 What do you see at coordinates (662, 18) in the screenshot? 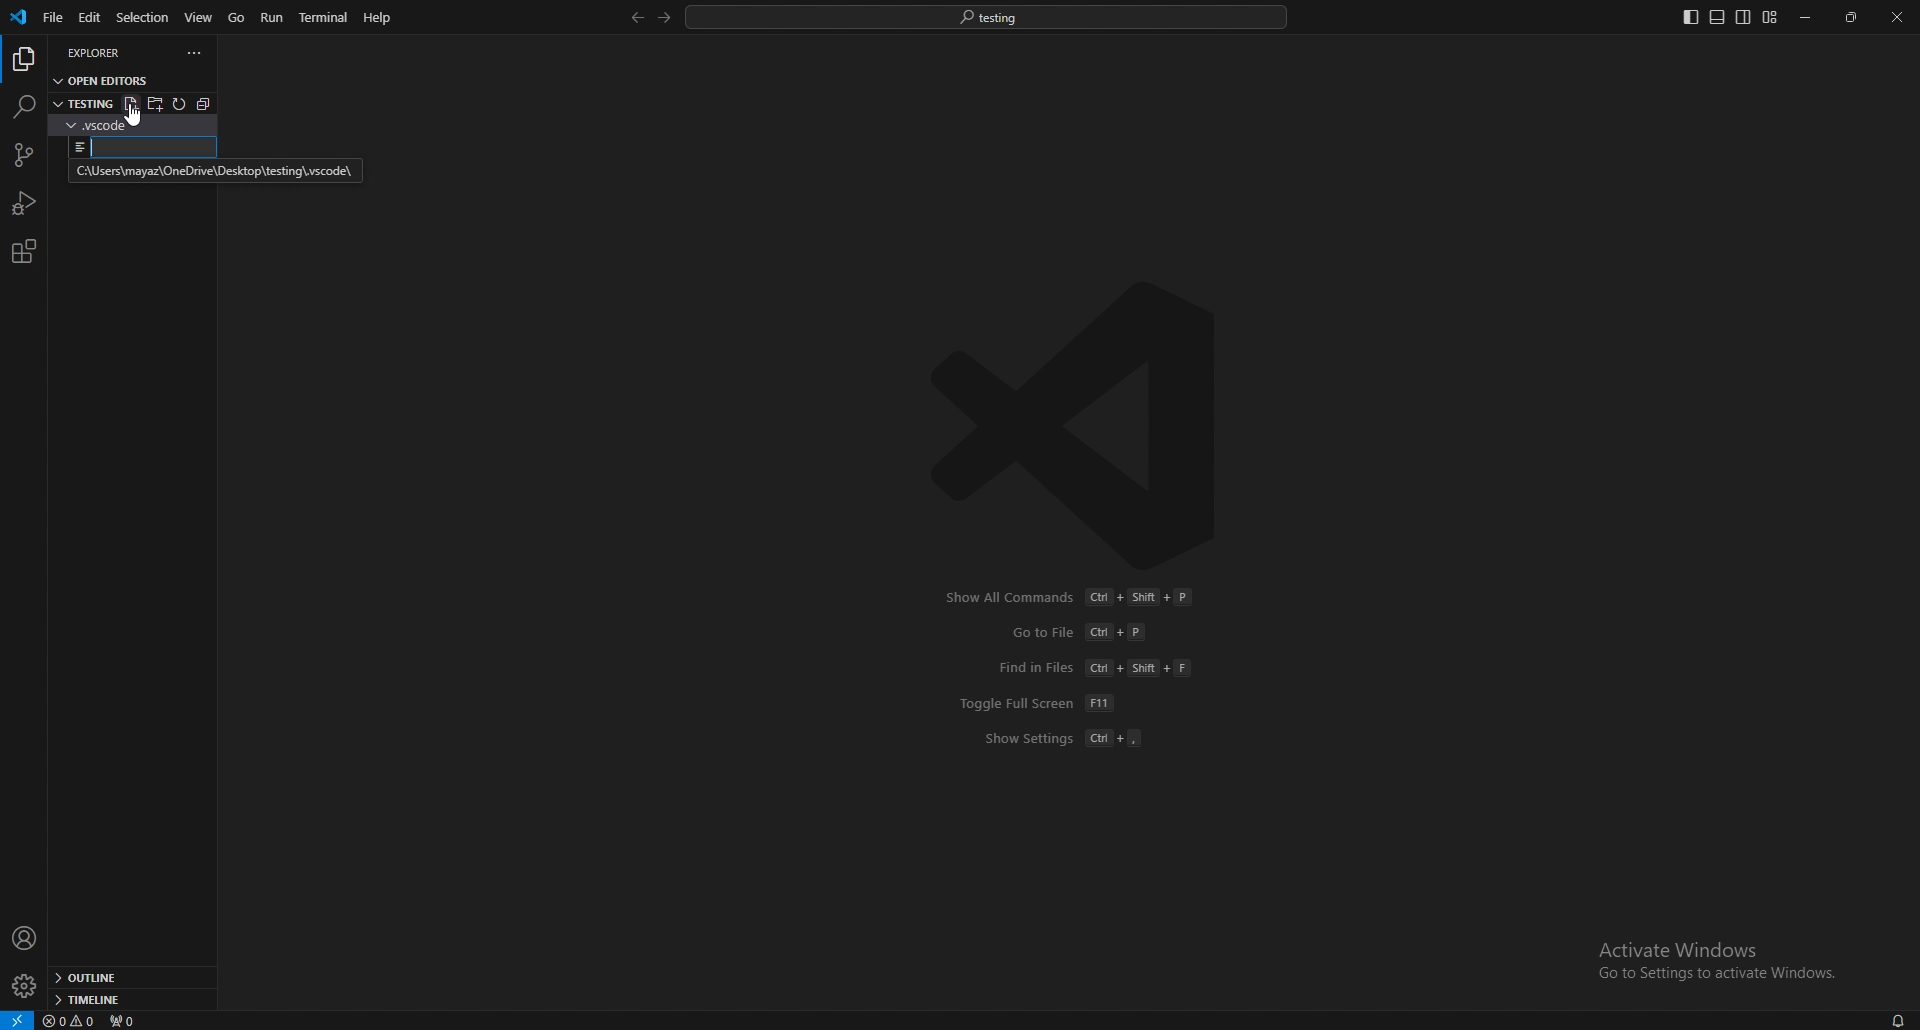
I see `forward` at bounding box center [662, 18].